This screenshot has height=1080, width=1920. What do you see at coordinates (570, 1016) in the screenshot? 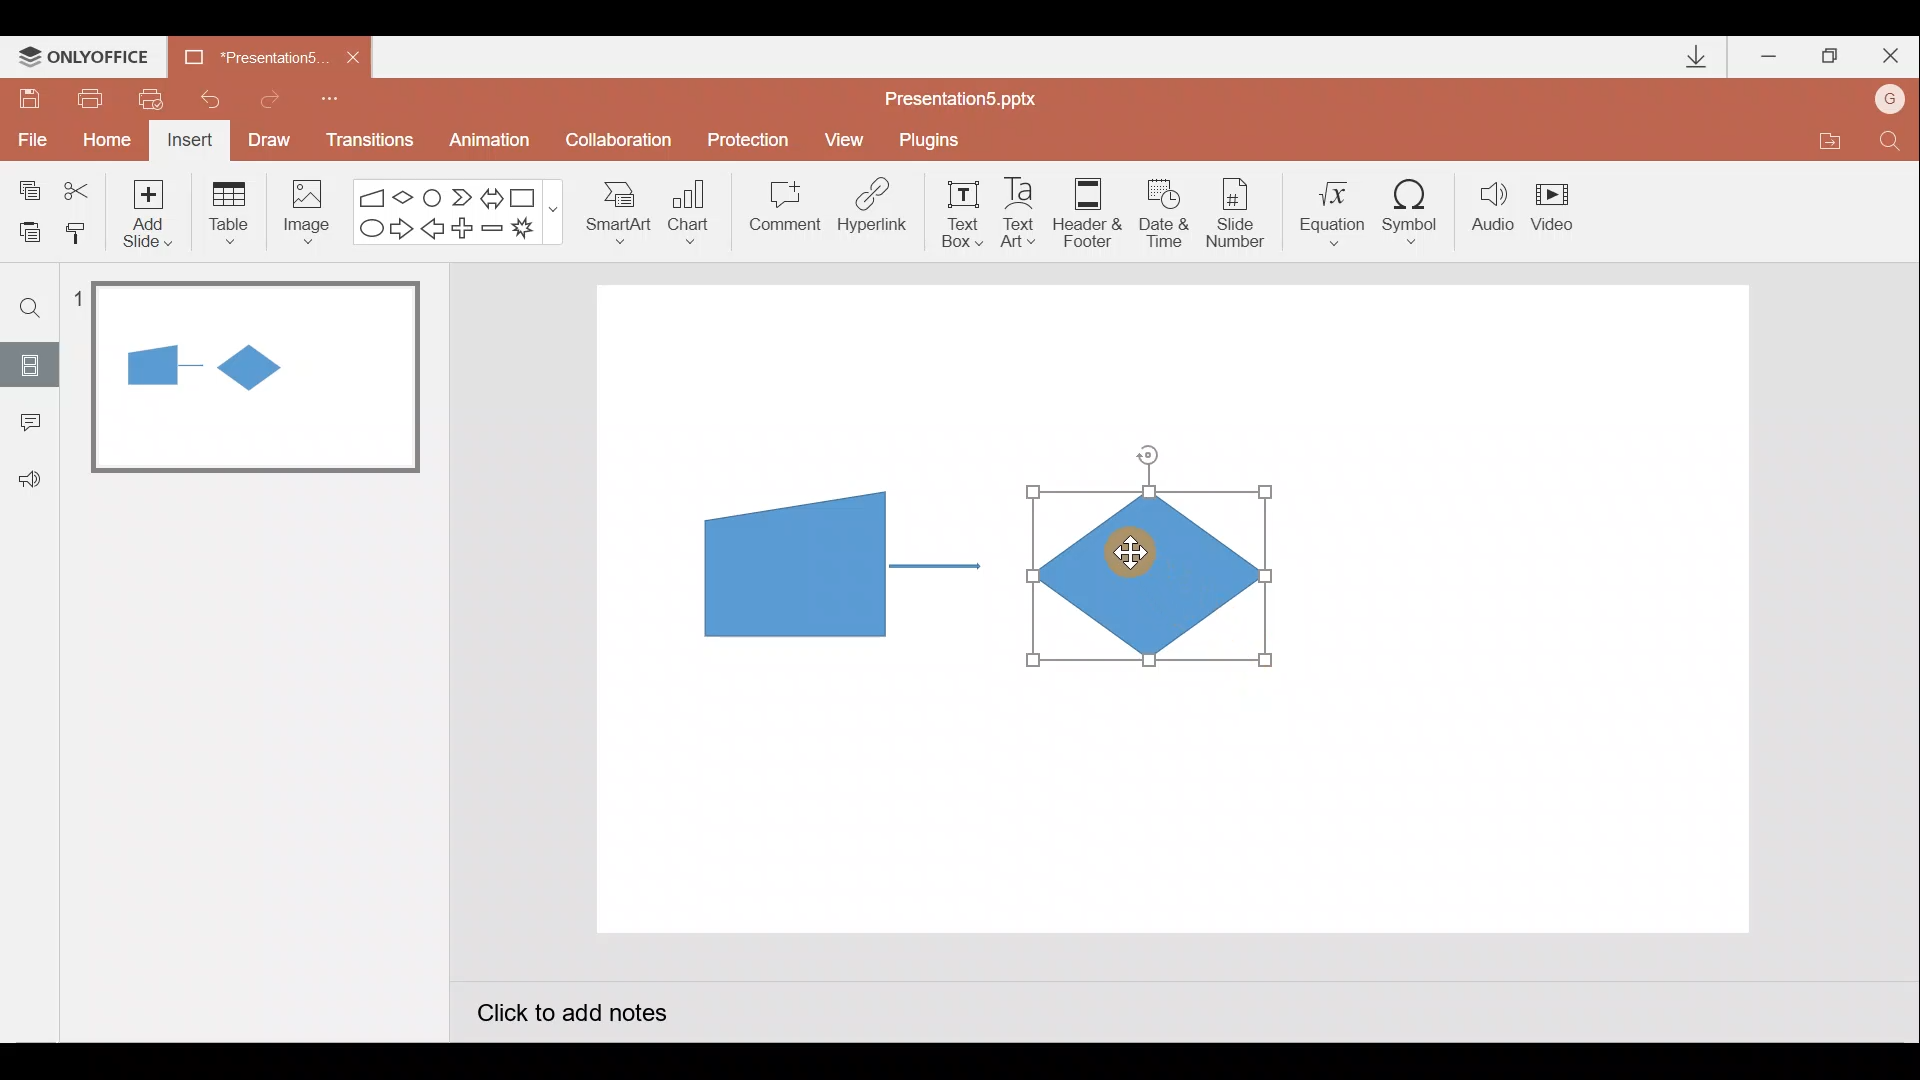
I see `Click to add notes` at bounding box center [570, 1016].